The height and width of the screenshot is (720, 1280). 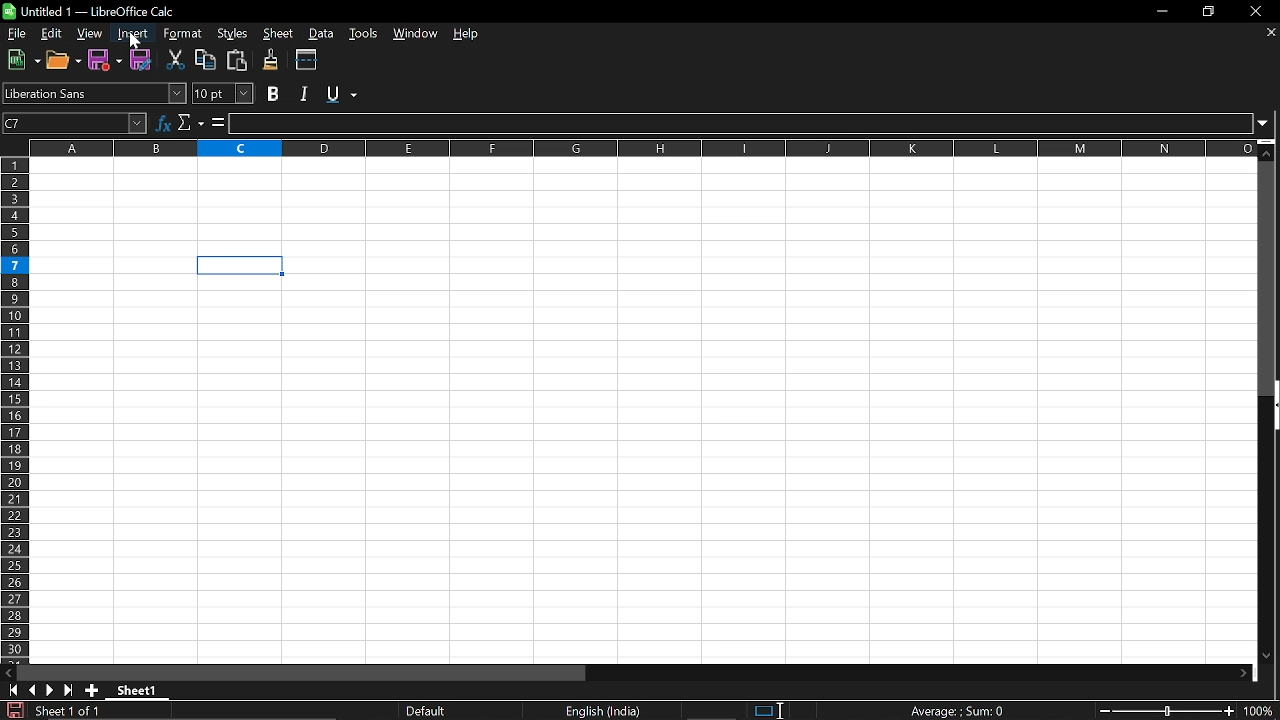 What do you see at coordinates (428, 711) in the screenshot?
I see `Current look` at bounding box center [428, 711].